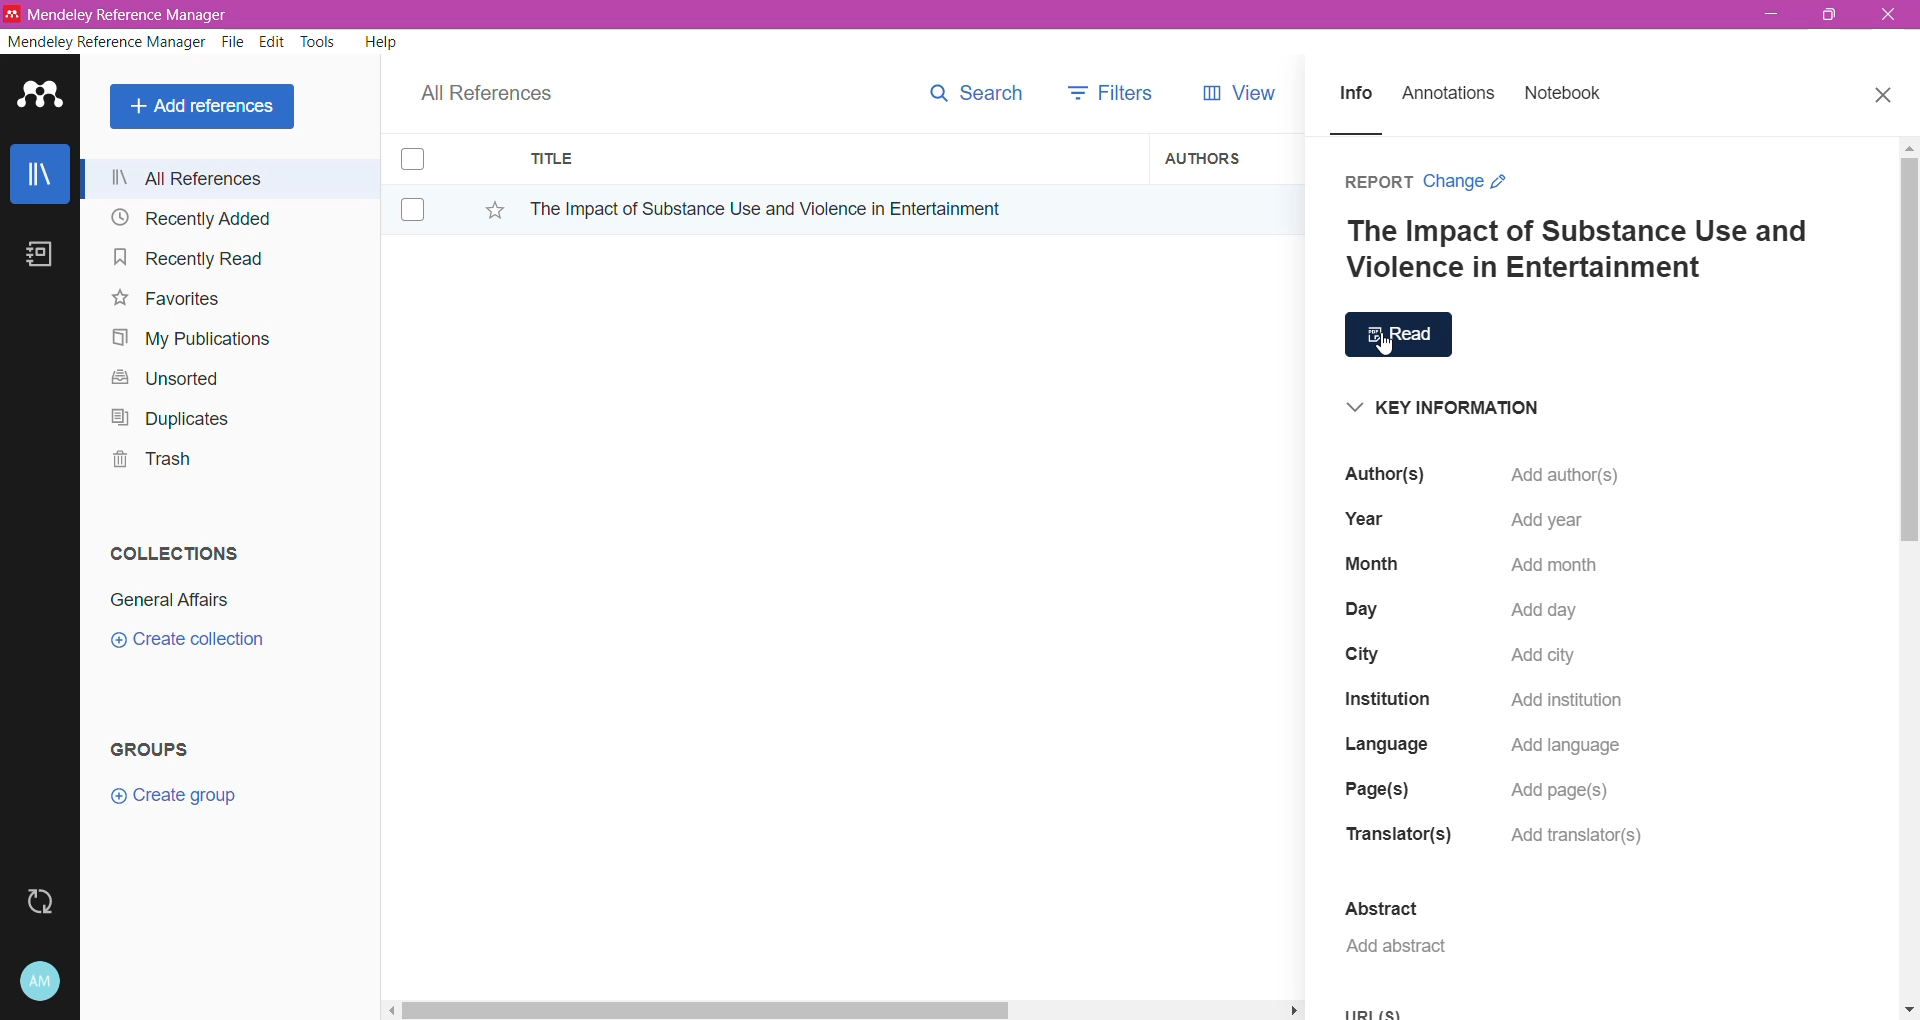  Describe the element at coordinates (1374, 790) in the screenshot. I see `Page(s)` at that location.